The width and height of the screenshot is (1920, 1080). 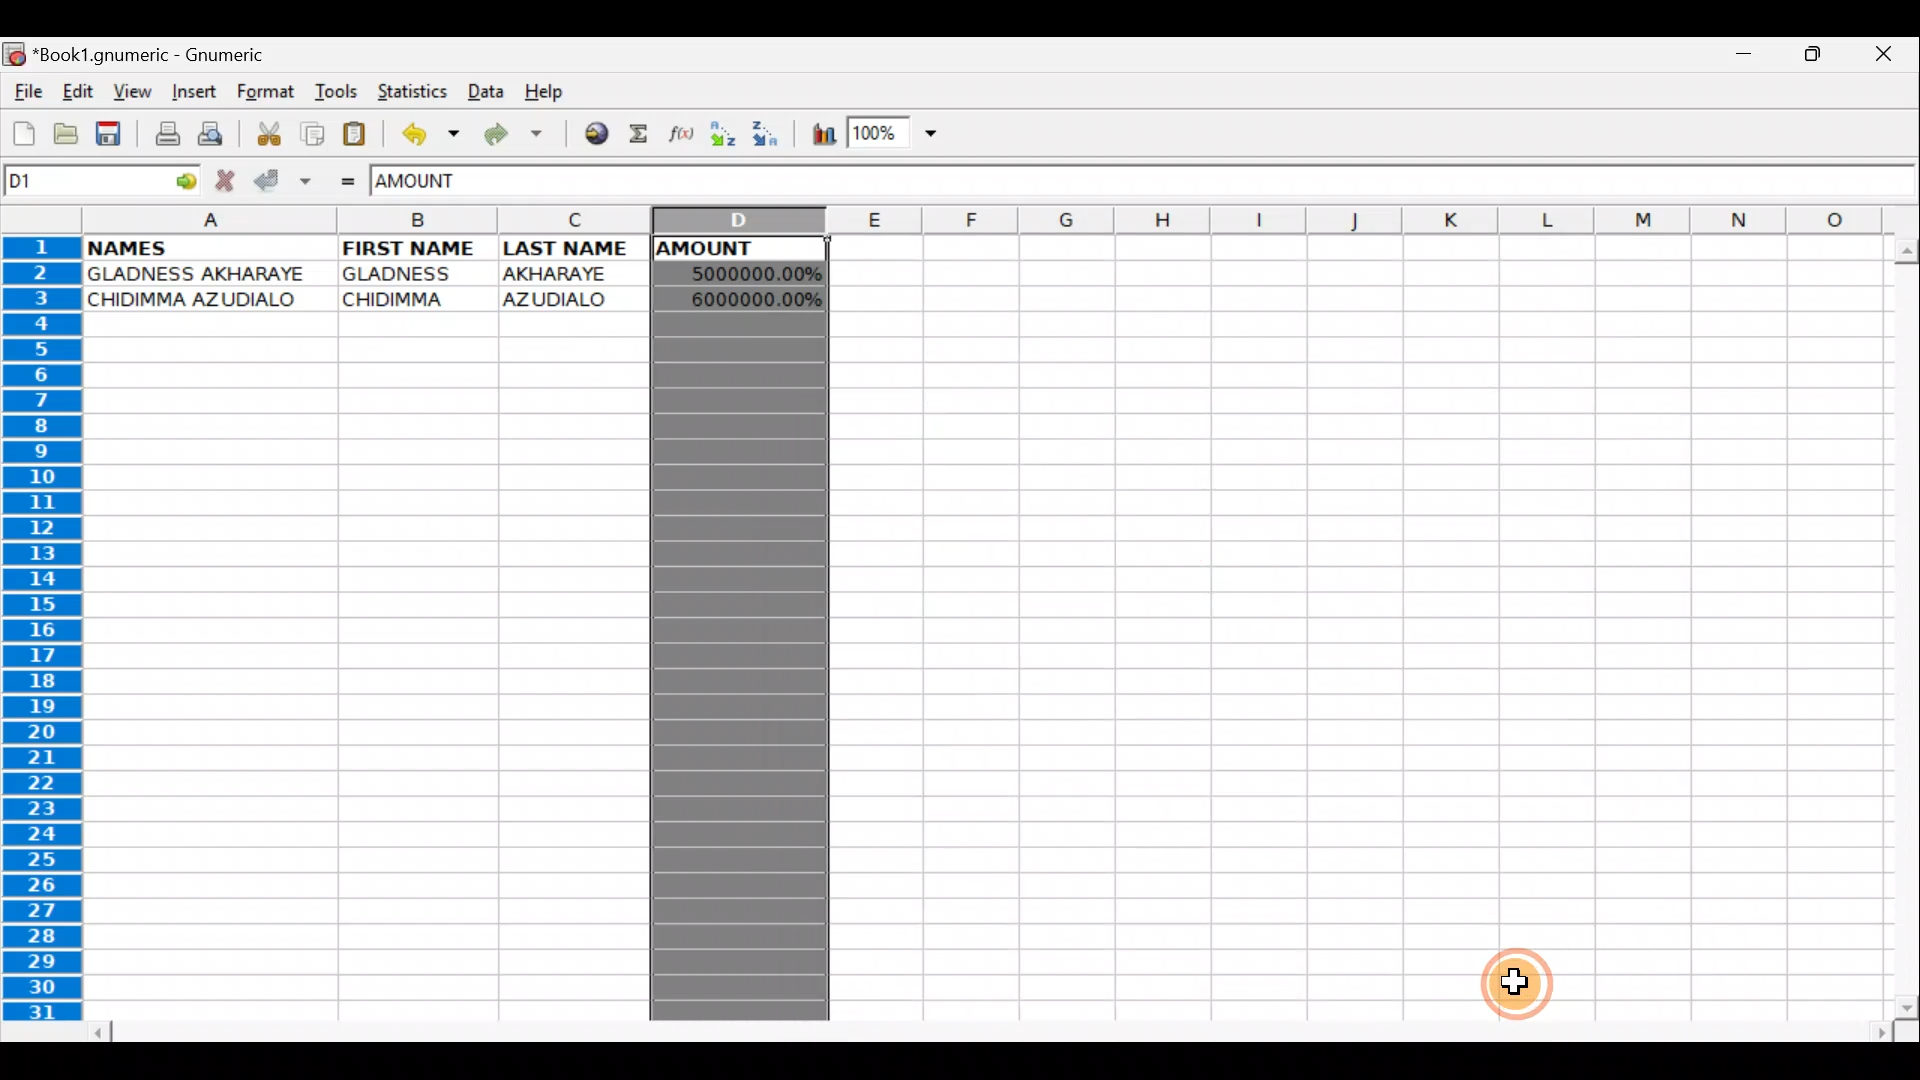 What do you see at coordinates (438, 183) in the screenshot?
I see `AMOUNT` at bounding box center [438, 183].